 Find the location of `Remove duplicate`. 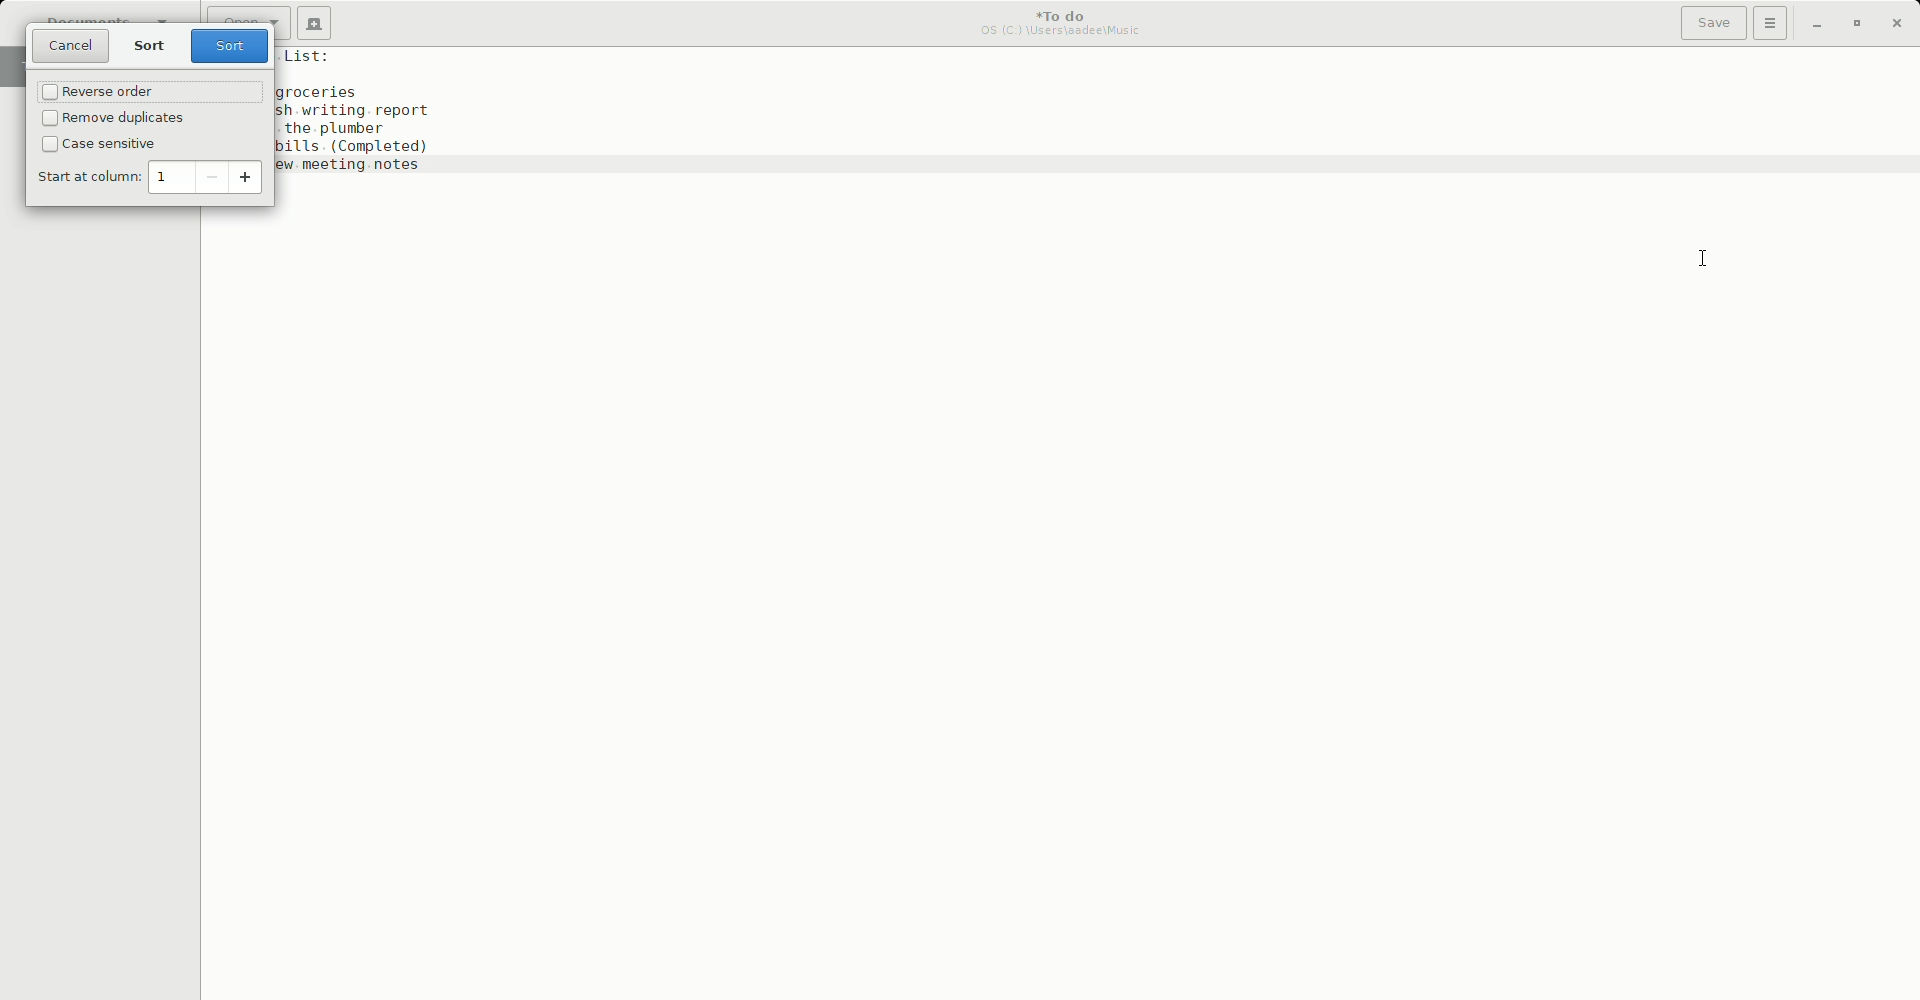

Remove duplicate is located at coordinates (125, 122).